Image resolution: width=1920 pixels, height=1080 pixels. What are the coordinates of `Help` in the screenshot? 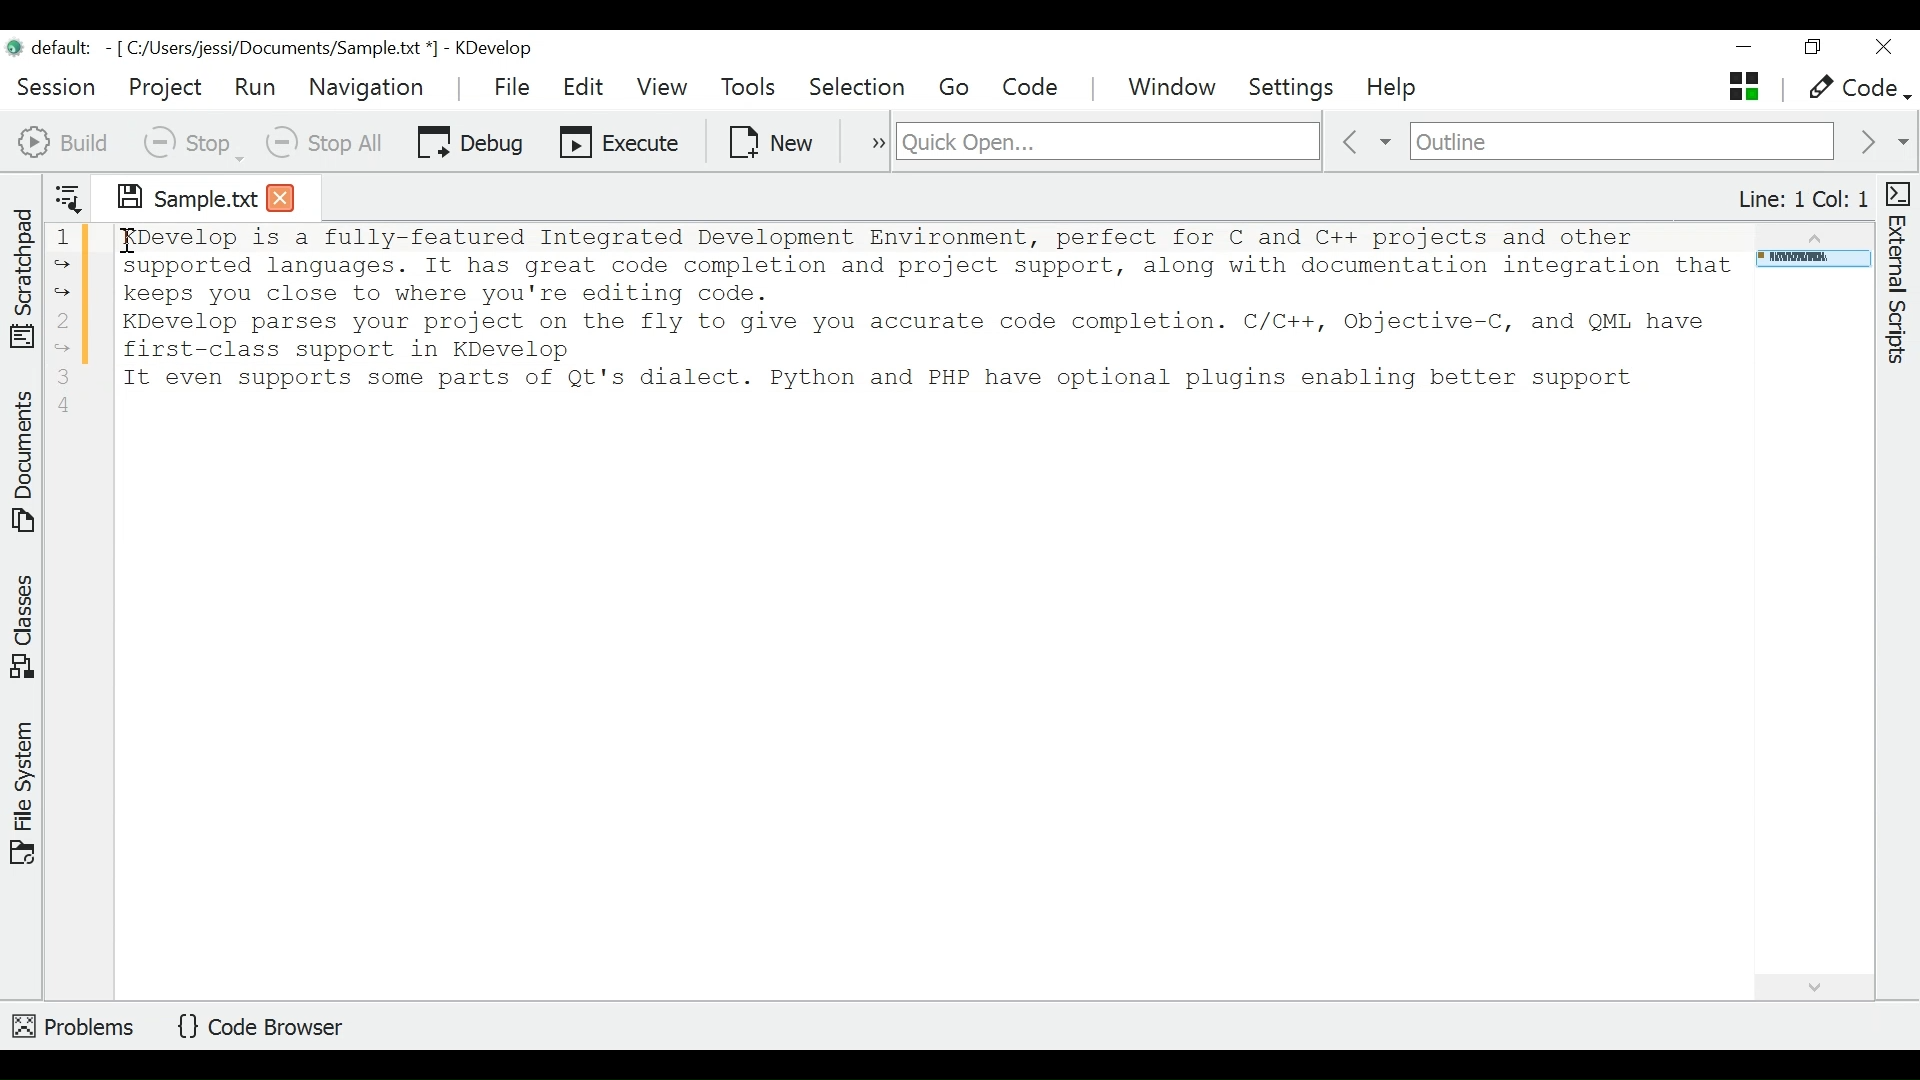 It's located at (1394, 89).